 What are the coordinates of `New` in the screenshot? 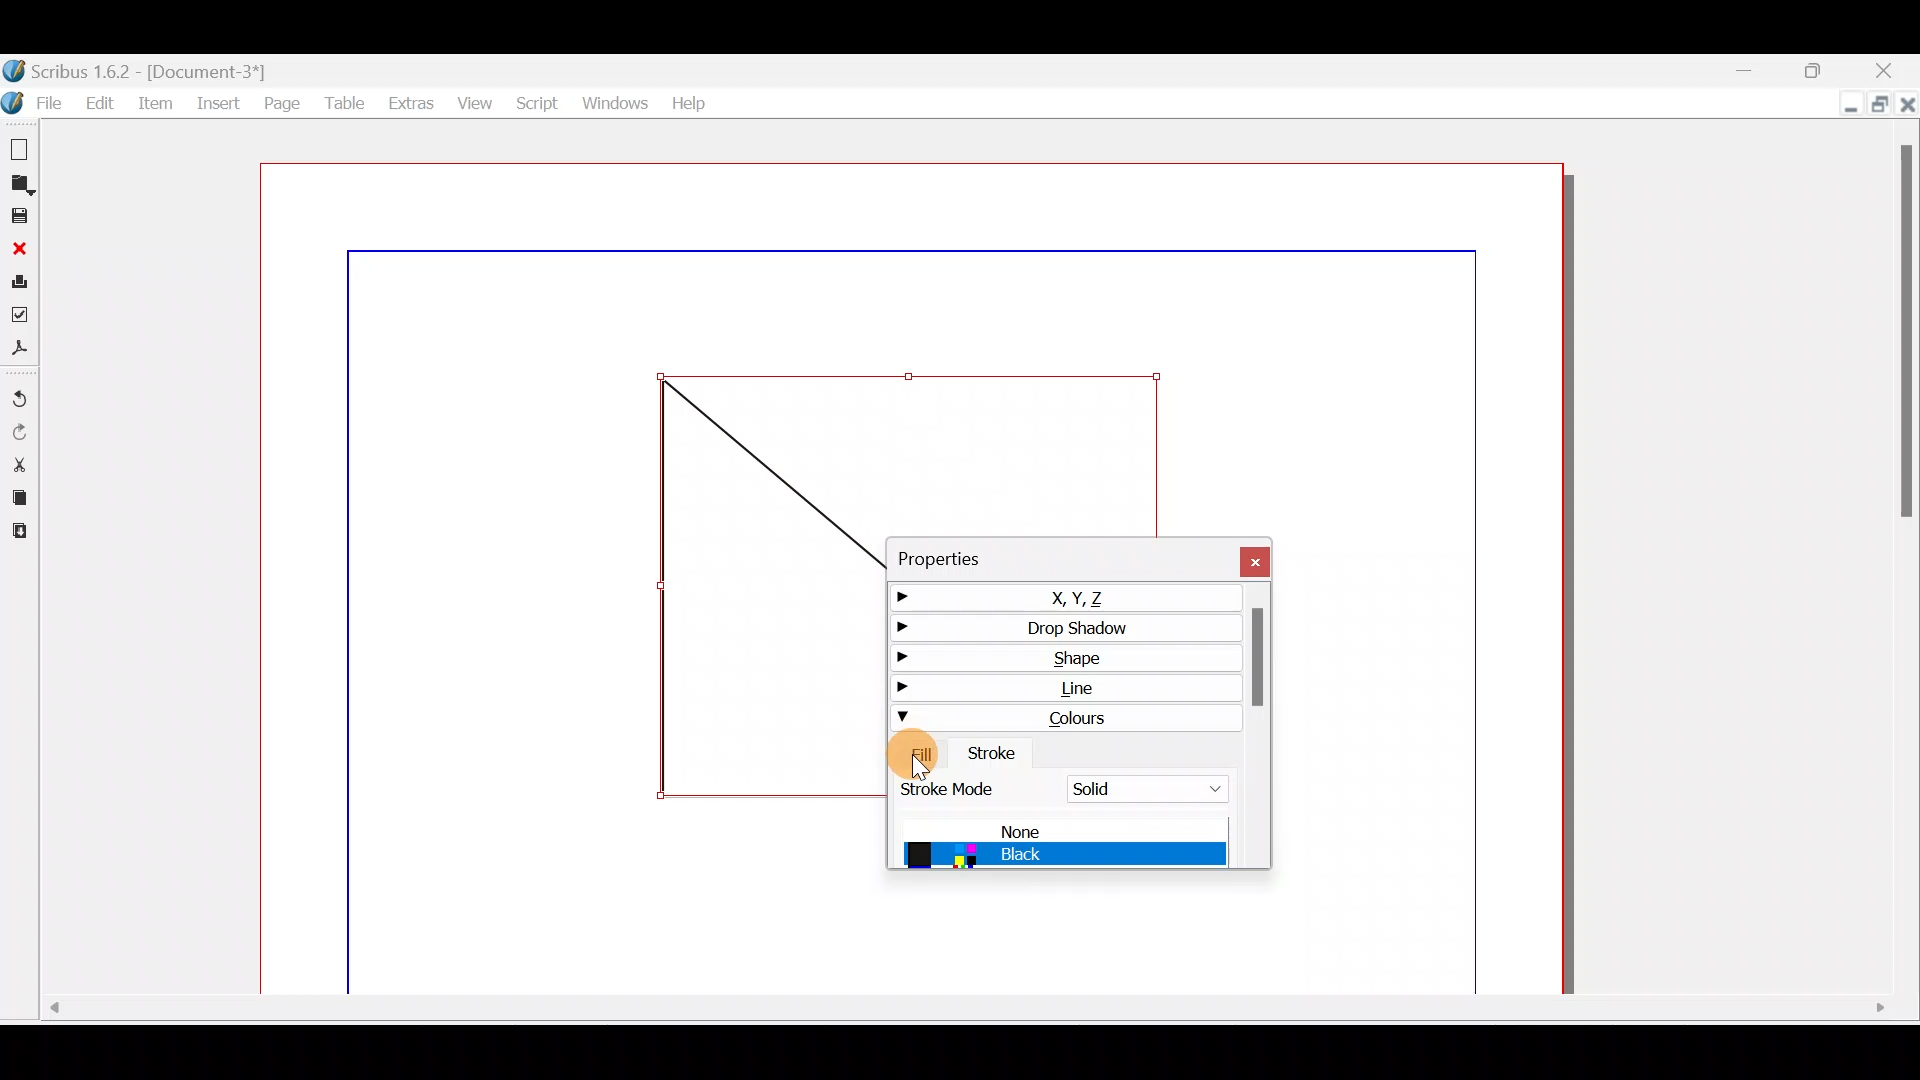 It's located at (20, 146).